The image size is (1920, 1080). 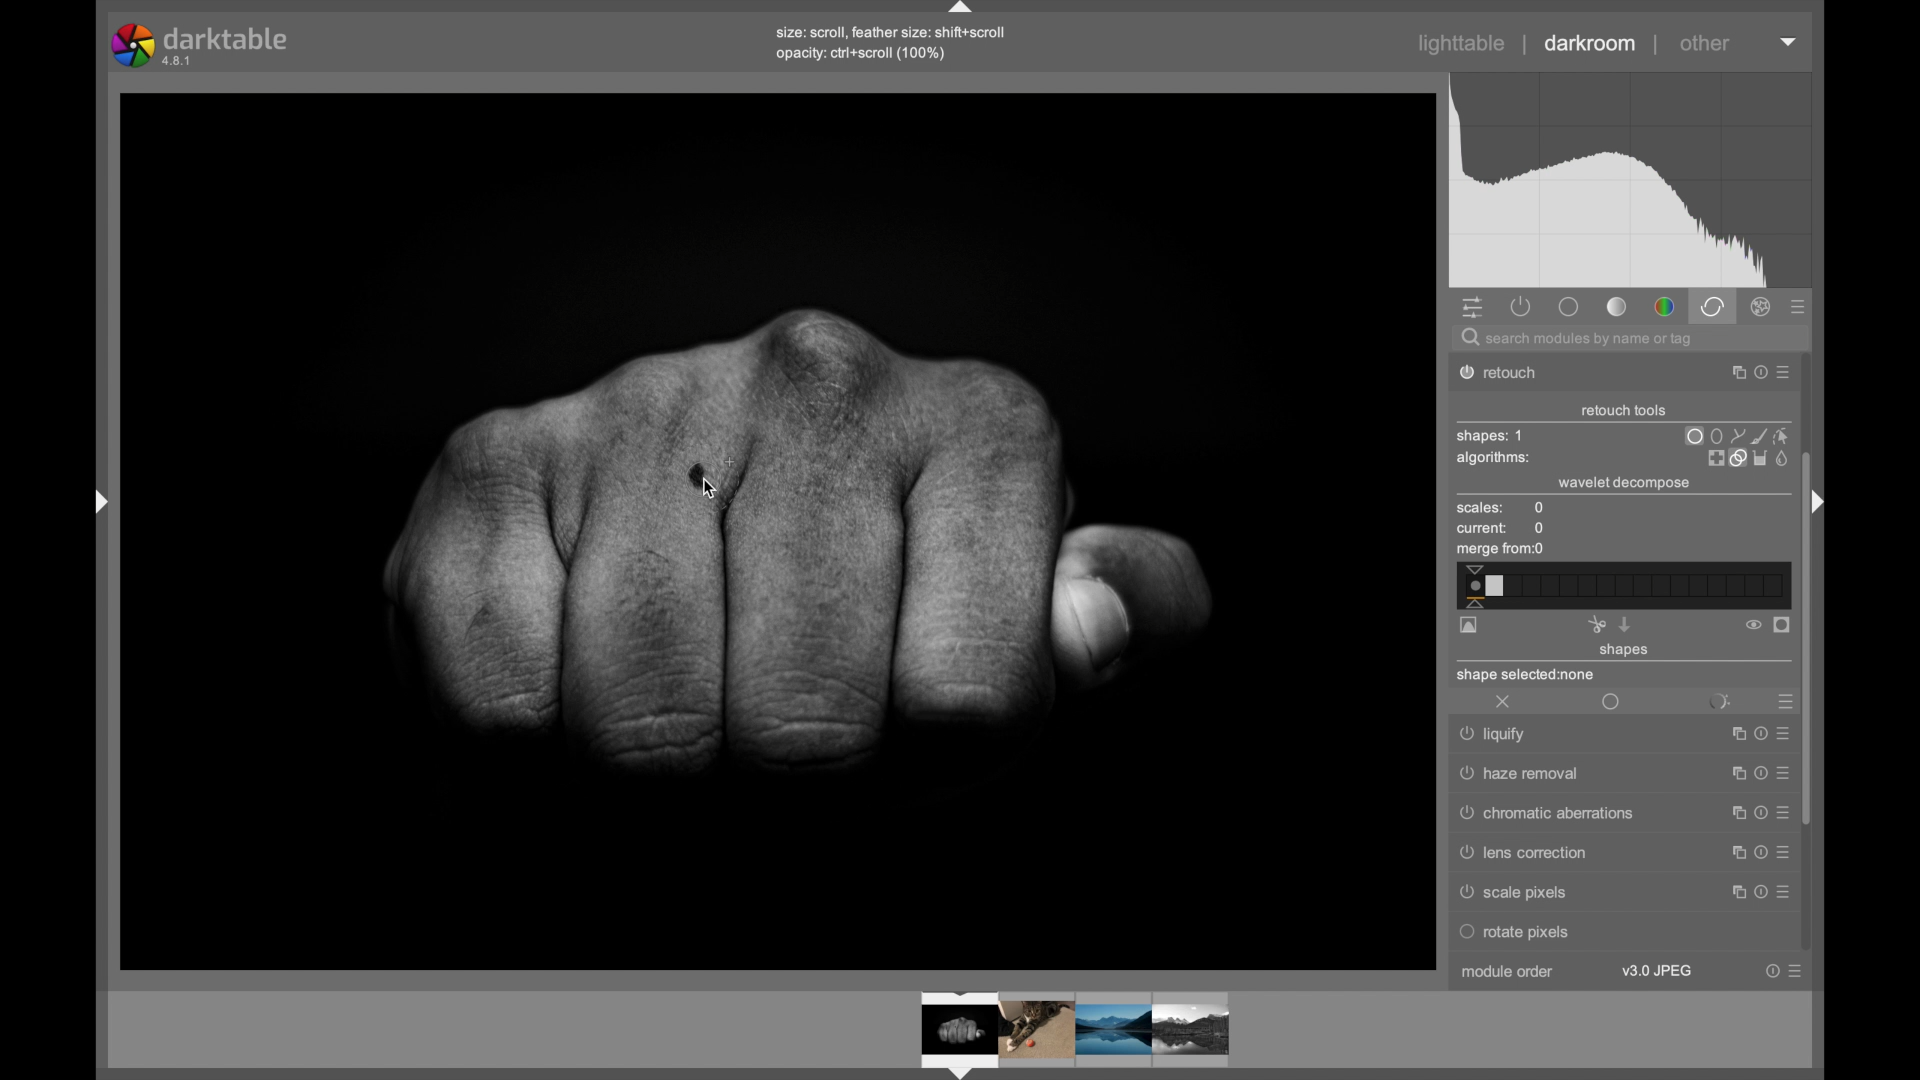 I want to click on maximize, so click(x=1732, y=775).